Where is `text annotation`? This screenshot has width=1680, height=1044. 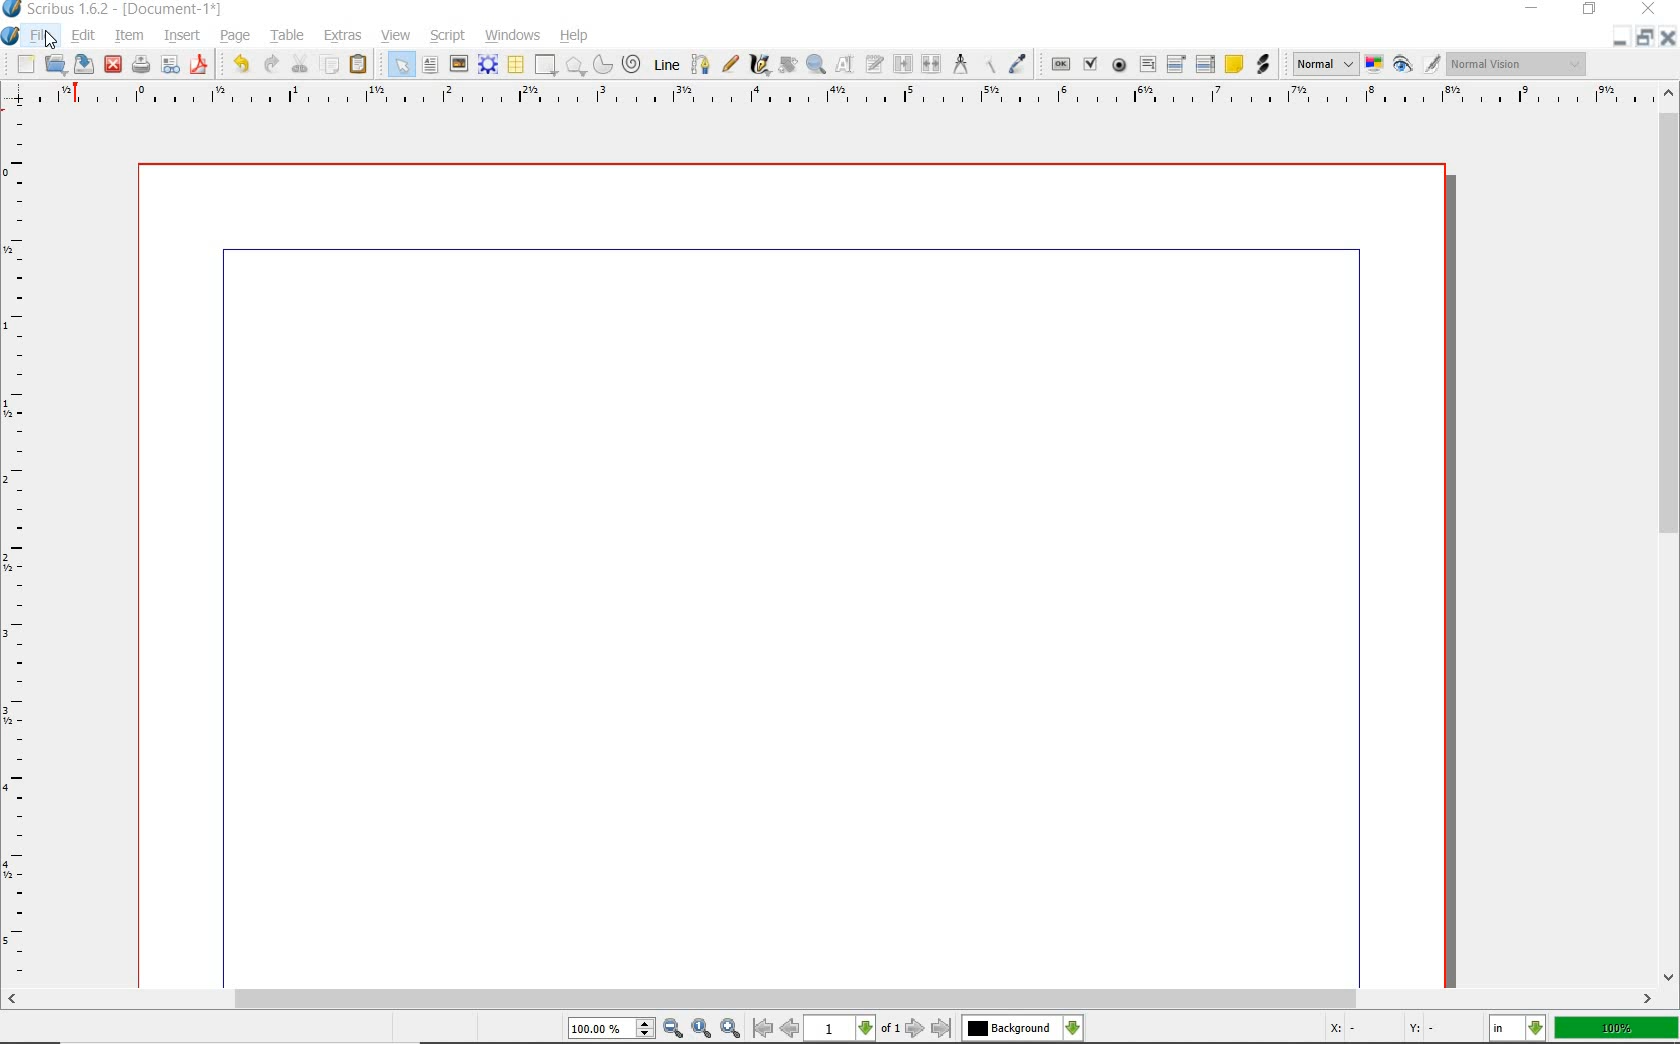
text annotation is located at coordinates (1233, 65).